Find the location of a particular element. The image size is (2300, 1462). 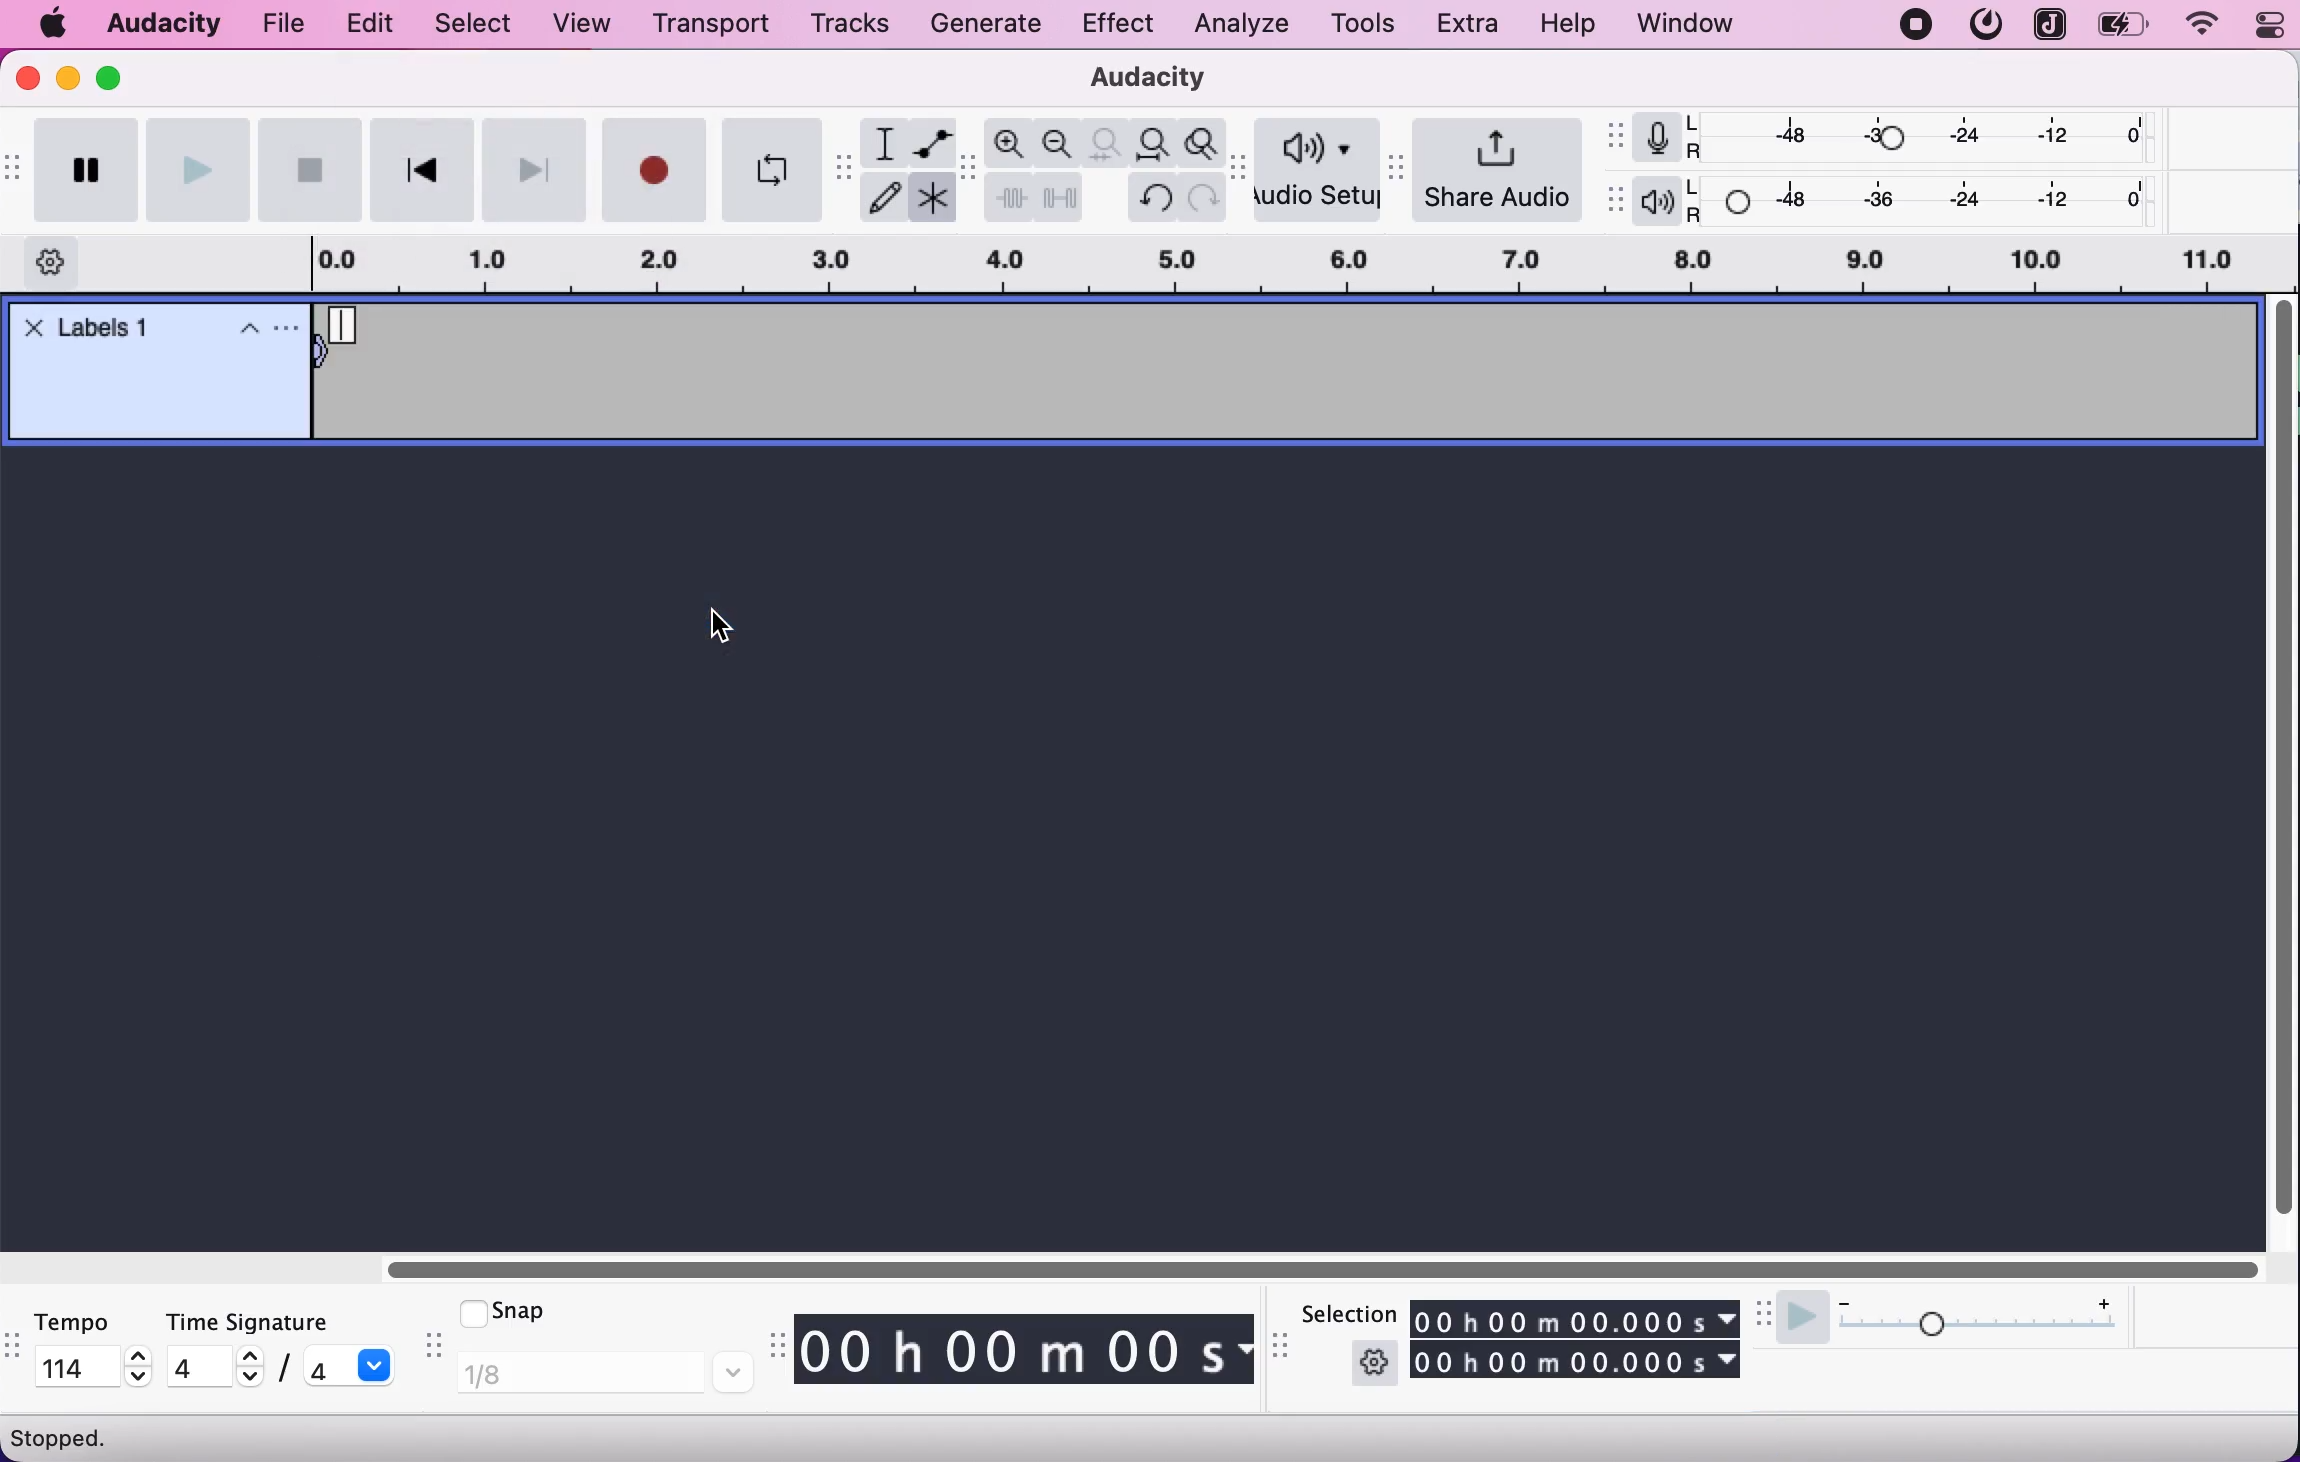

selection tool is located at coordinates (884, 142).